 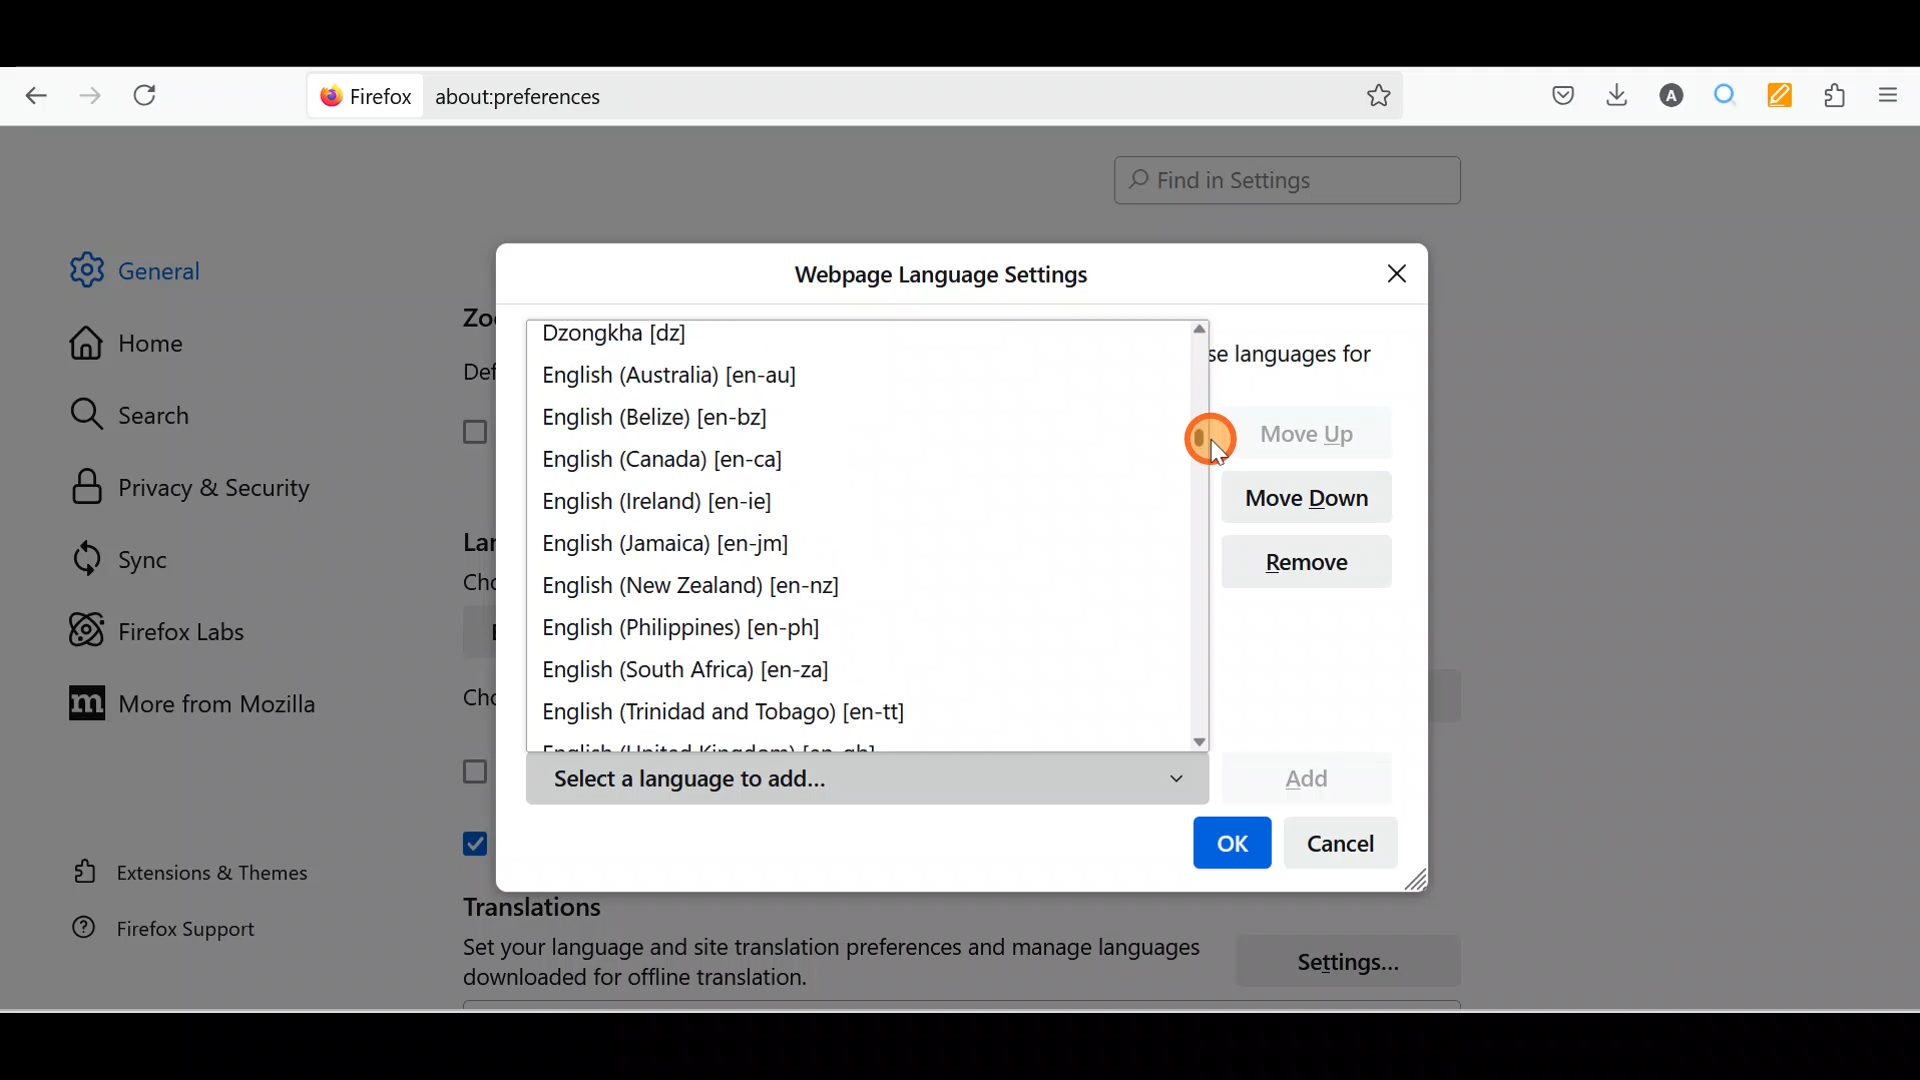 What do you see at coordinates (143, 348) in the screenshot?
I see `Home` at bounding box center [143, 348].